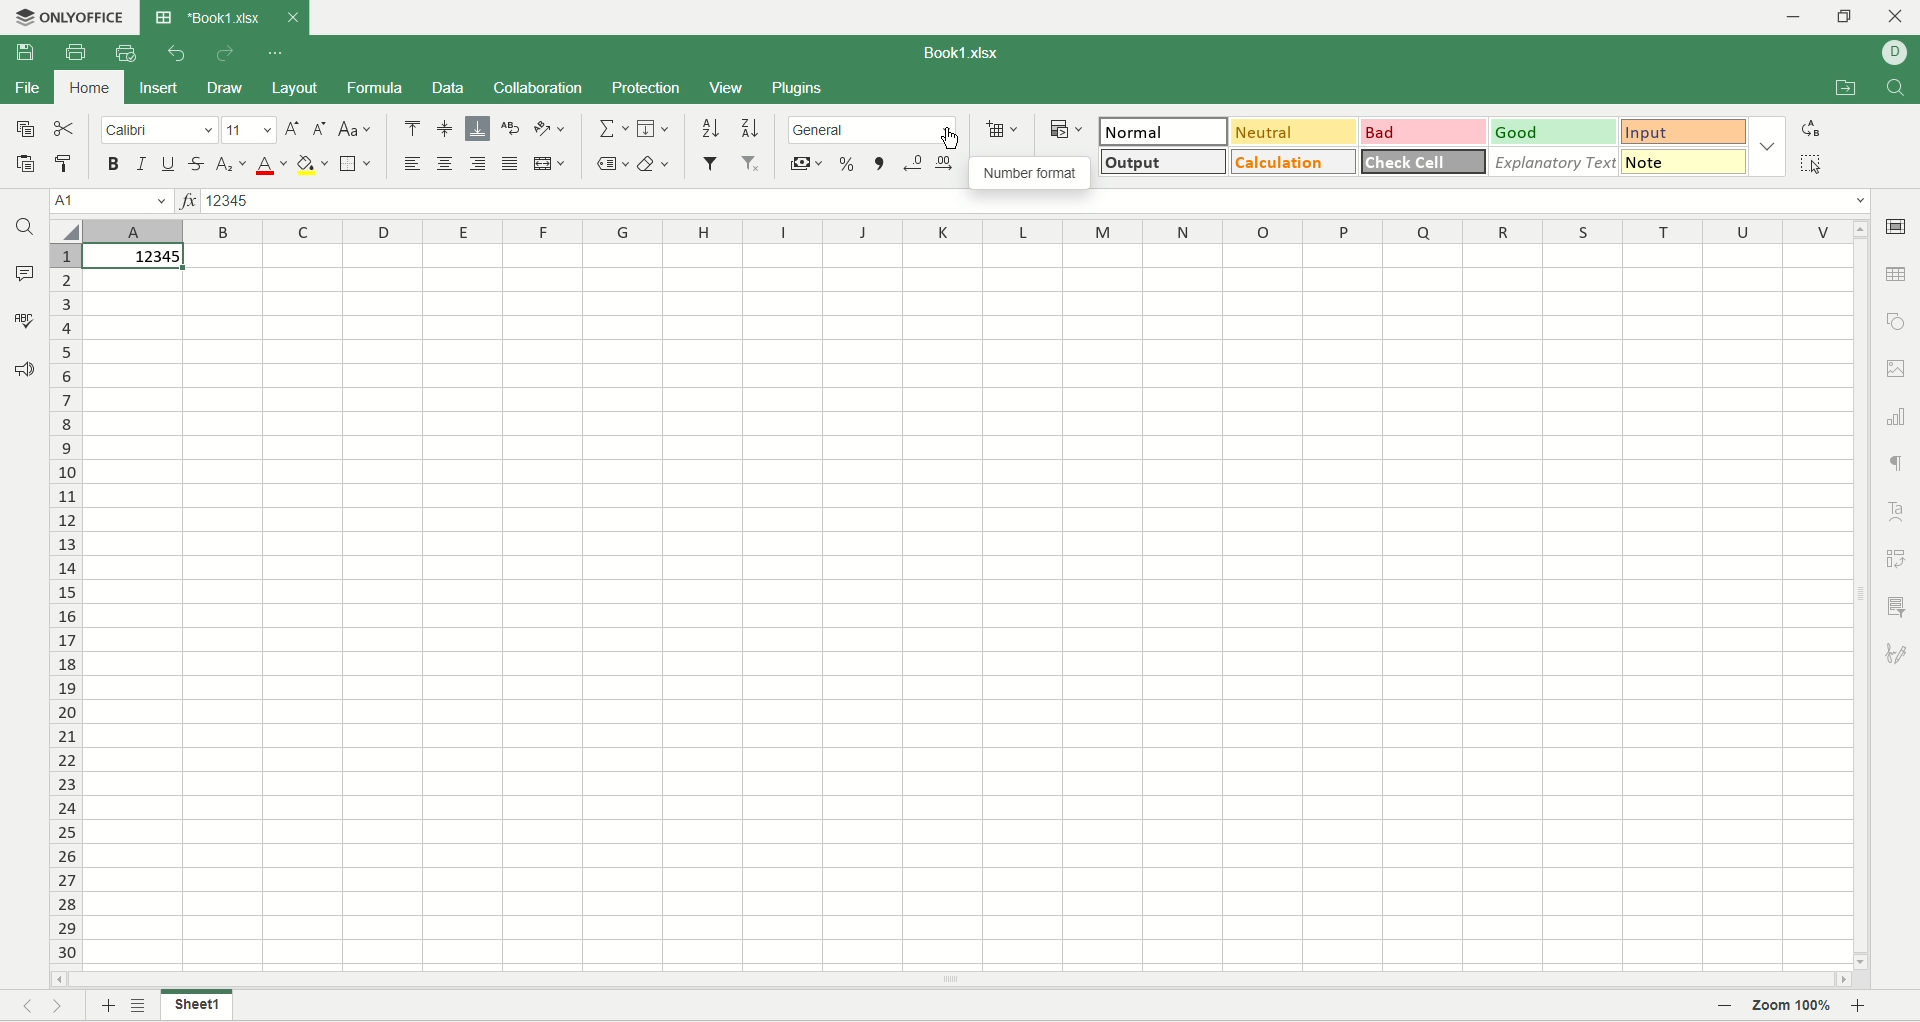 This screenshot has height=1022, width=1920. I want to click on zoom in, so click(1858, 1007).